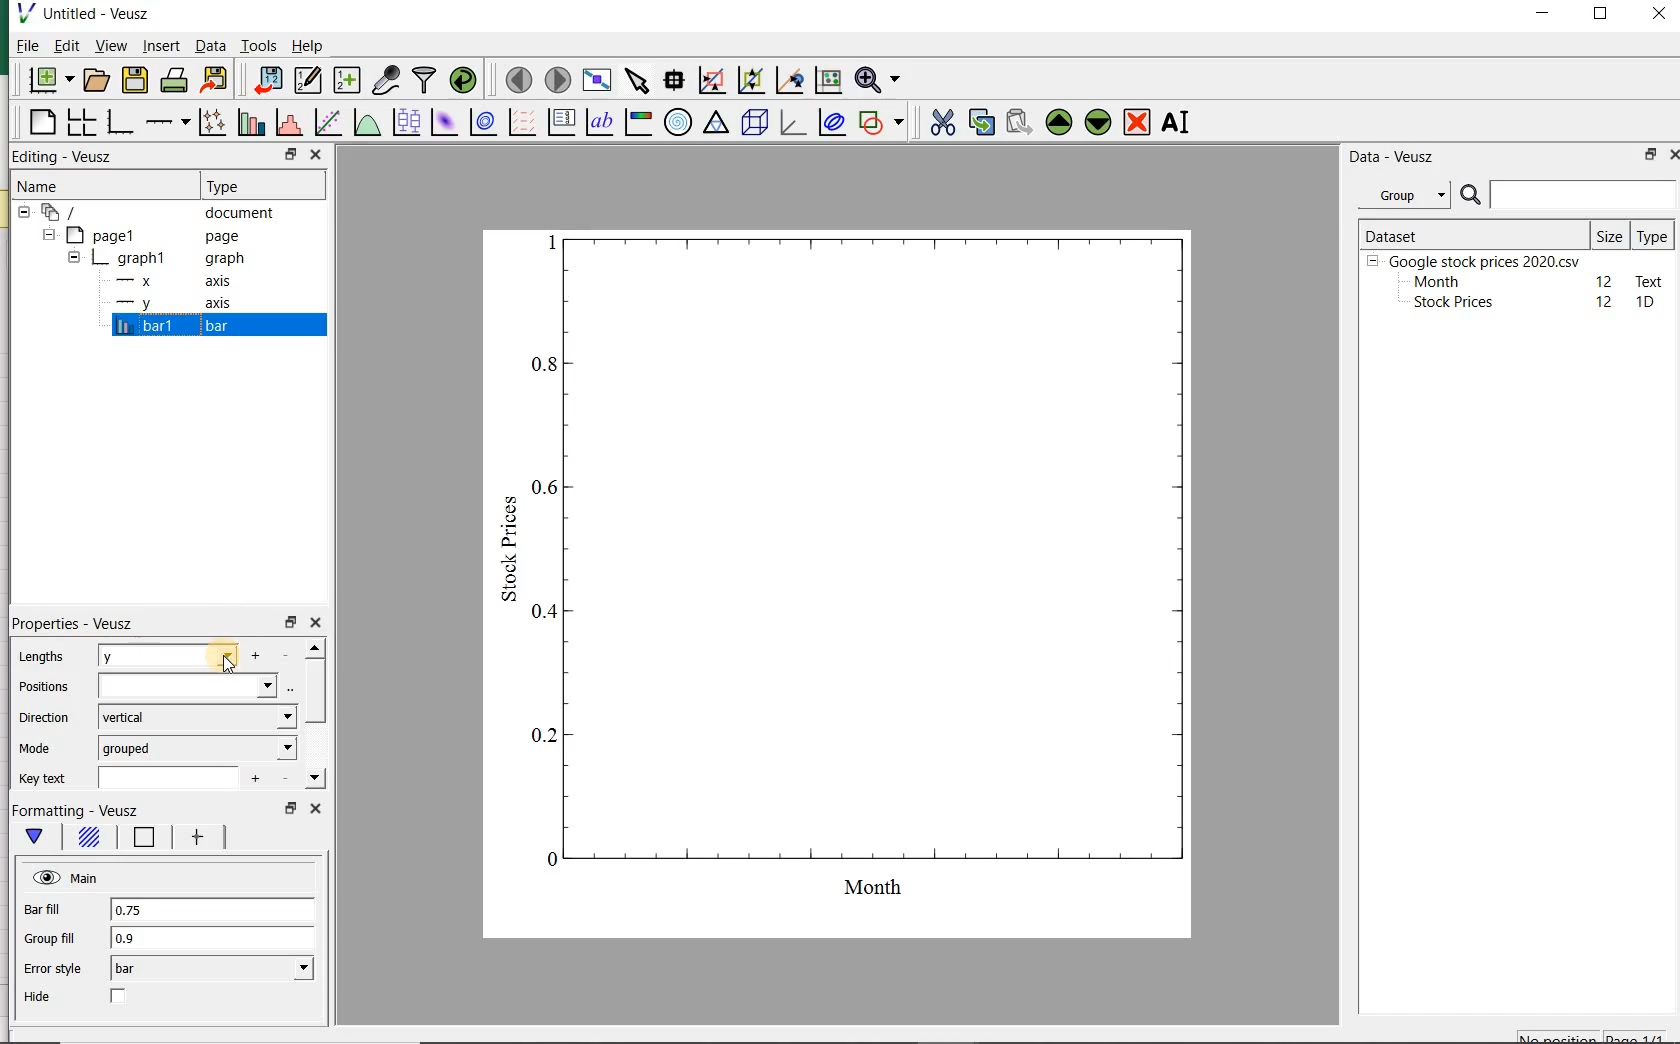 The image size is (1680, 1044). Describe the element at coordinates (47, 720) in the screenshot. I see `Direction` at that location.